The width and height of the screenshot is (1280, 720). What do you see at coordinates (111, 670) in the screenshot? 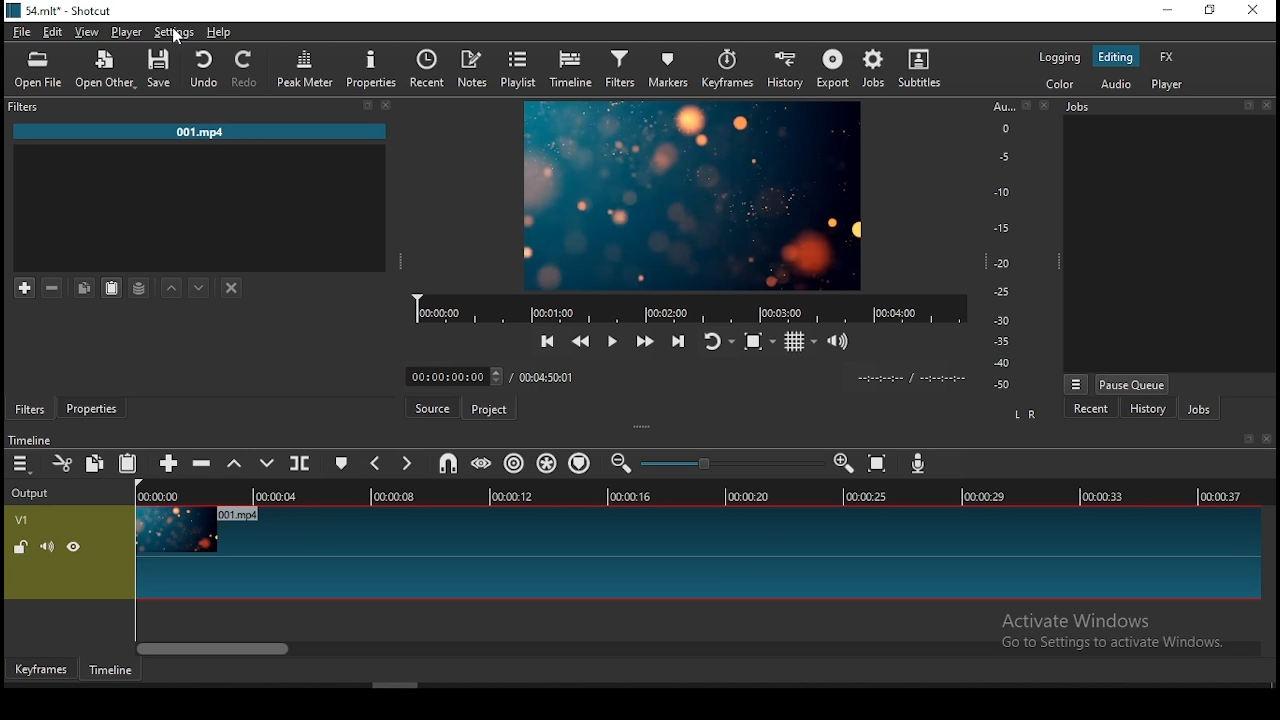
I see `timeline` at bounding box center [111, 670].